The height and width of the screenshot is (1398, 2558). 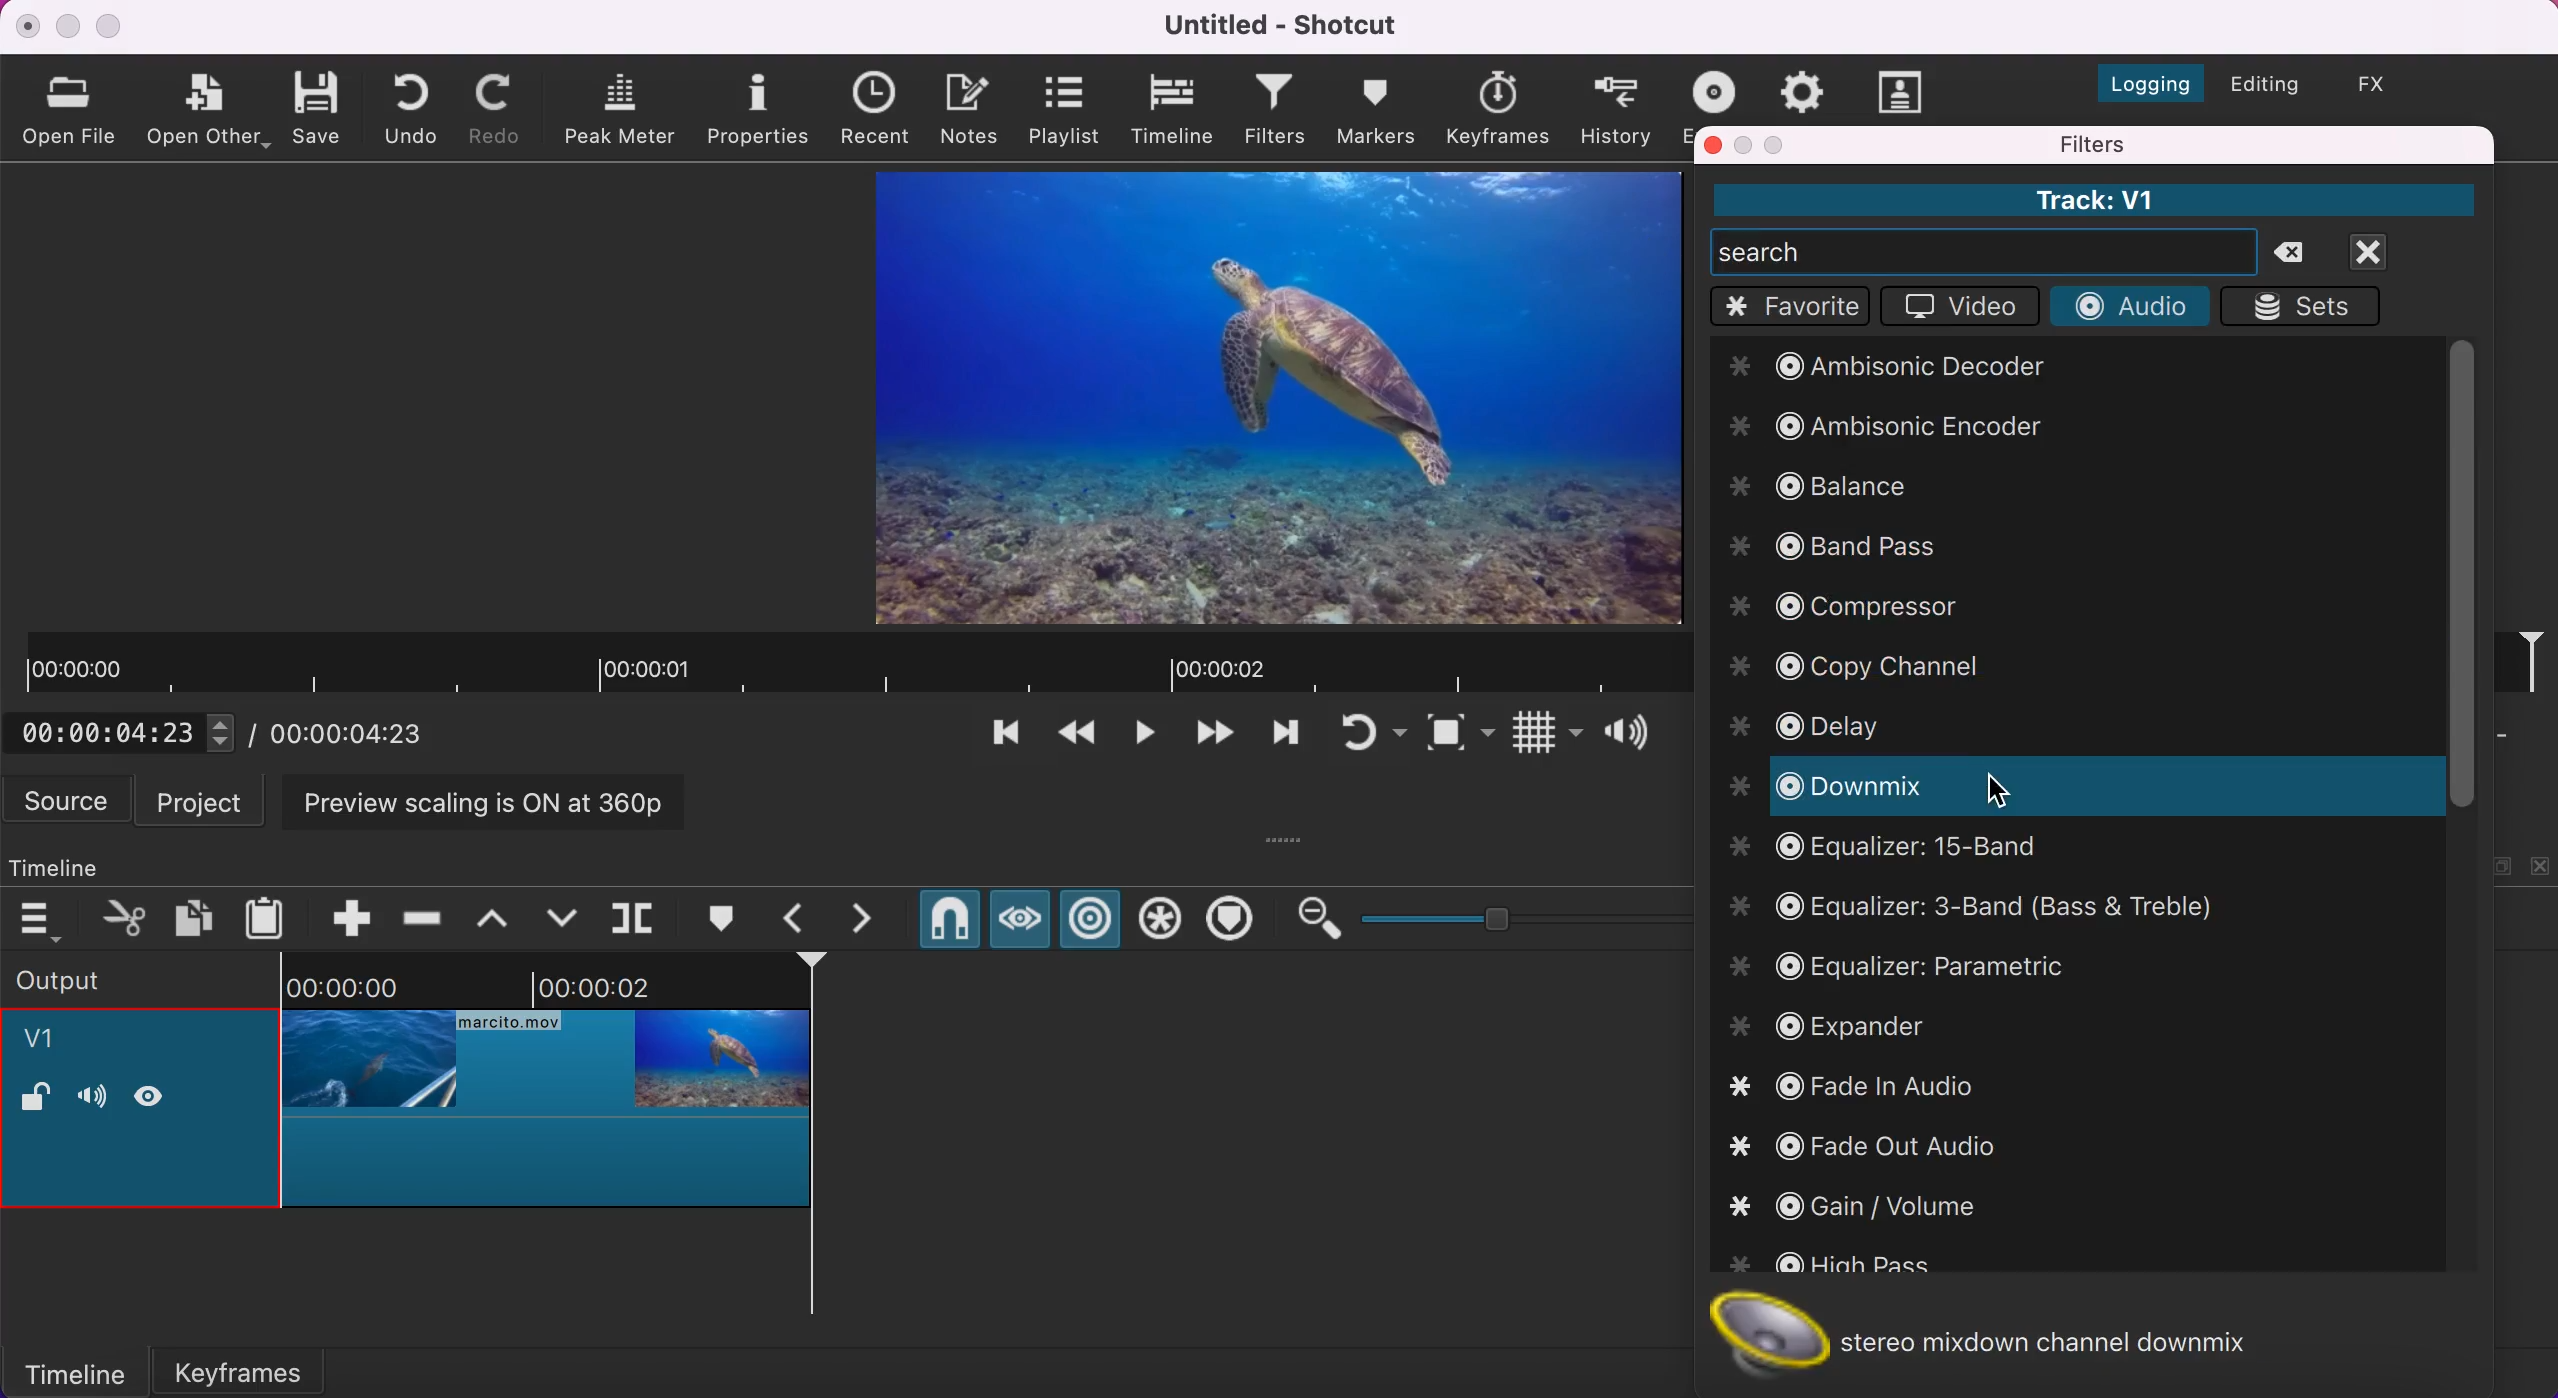 I want to click on play quickly forwards, so click(x=1282, y=738).